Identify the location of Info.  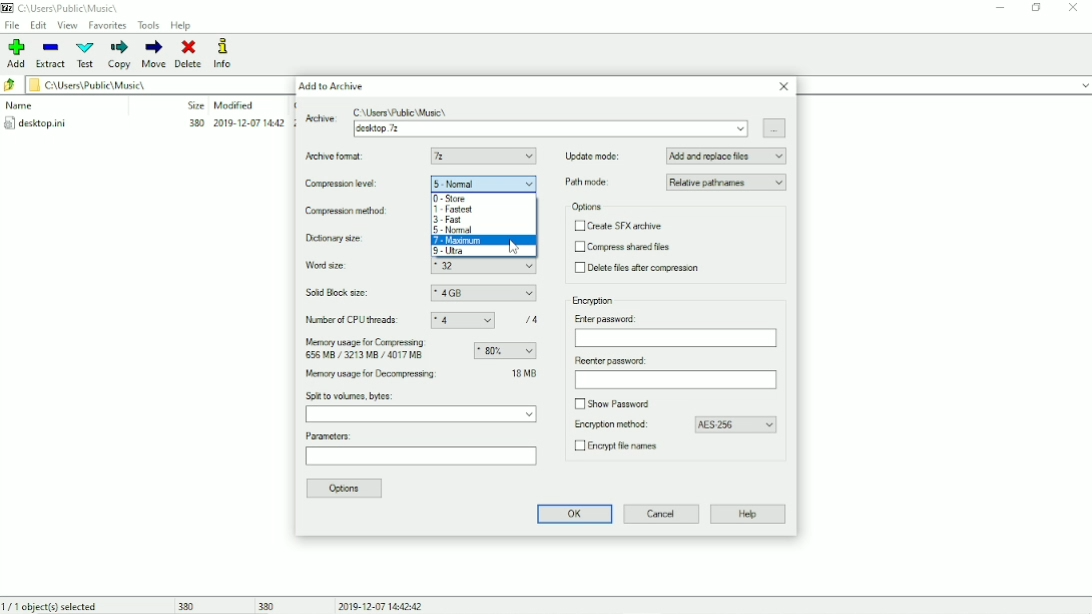
(223, 53).